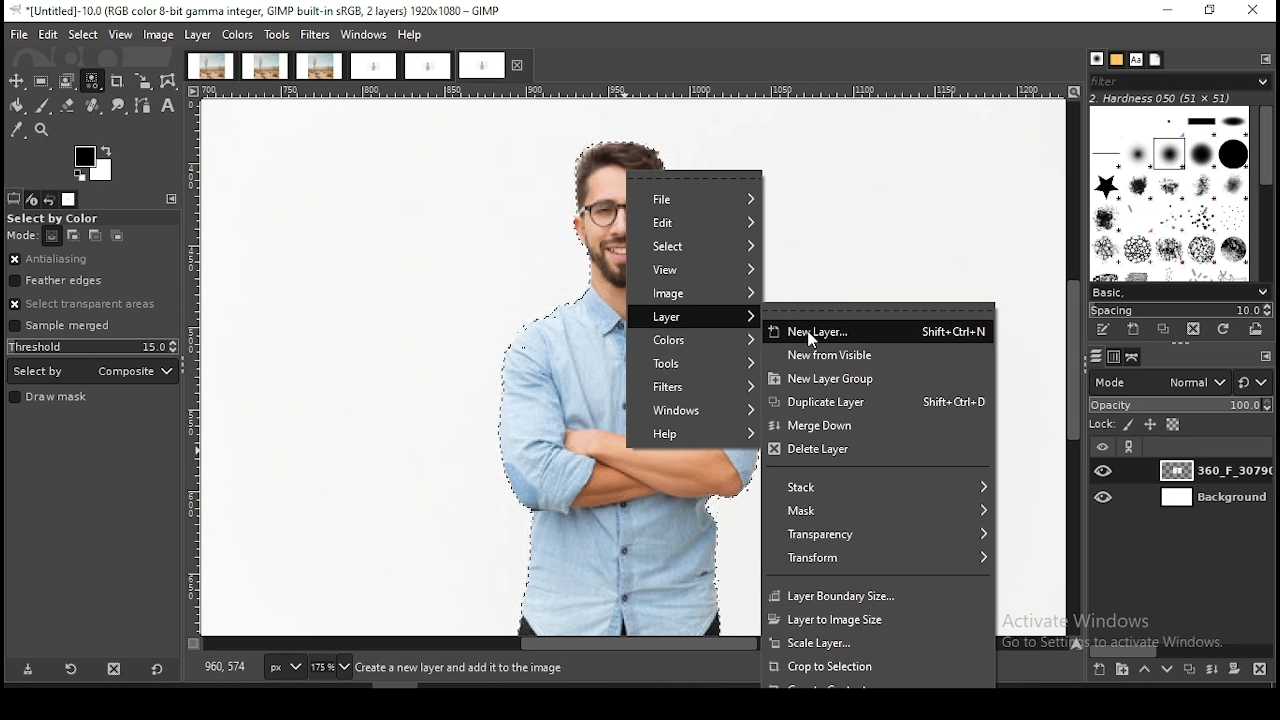  I want to click on duplicate layer, so click(1187, 668).